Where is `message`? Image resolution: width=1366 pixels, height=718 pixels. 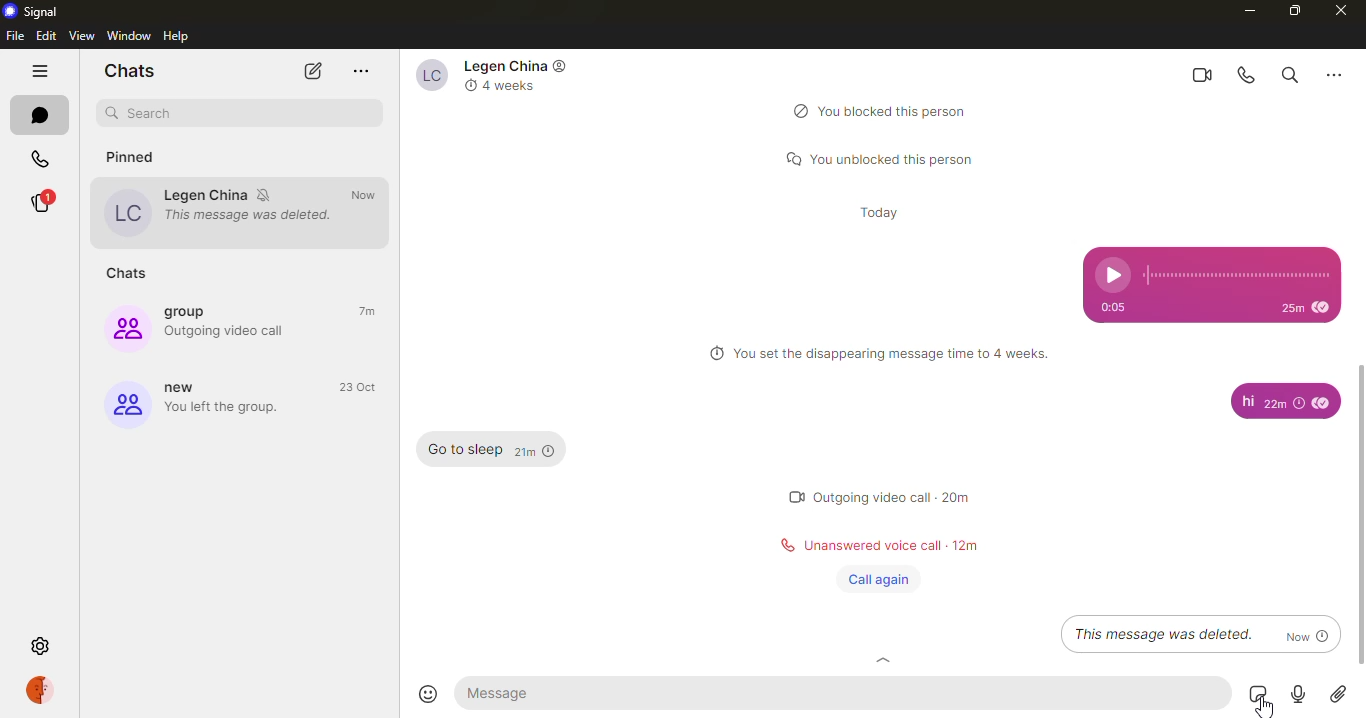 message is located at coordinates (1246, 402).